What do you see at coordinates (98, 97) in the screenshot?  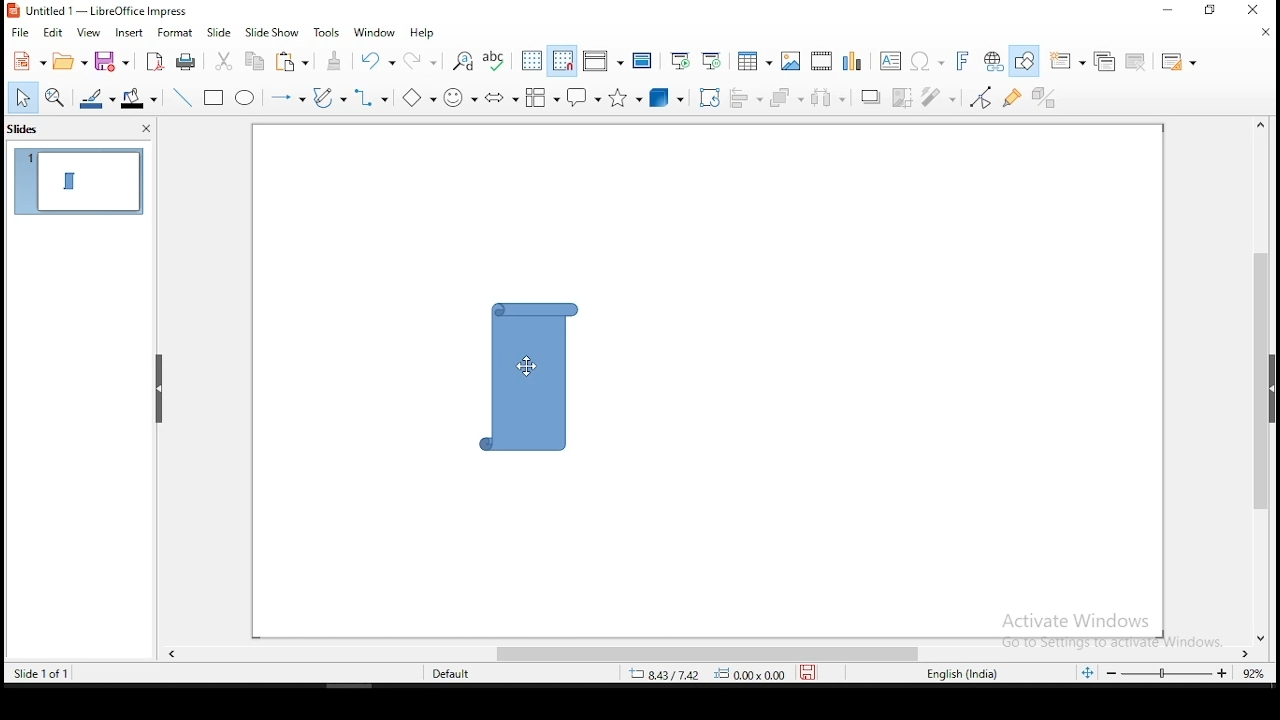 I see `line color` at bounding box center [98, 97].